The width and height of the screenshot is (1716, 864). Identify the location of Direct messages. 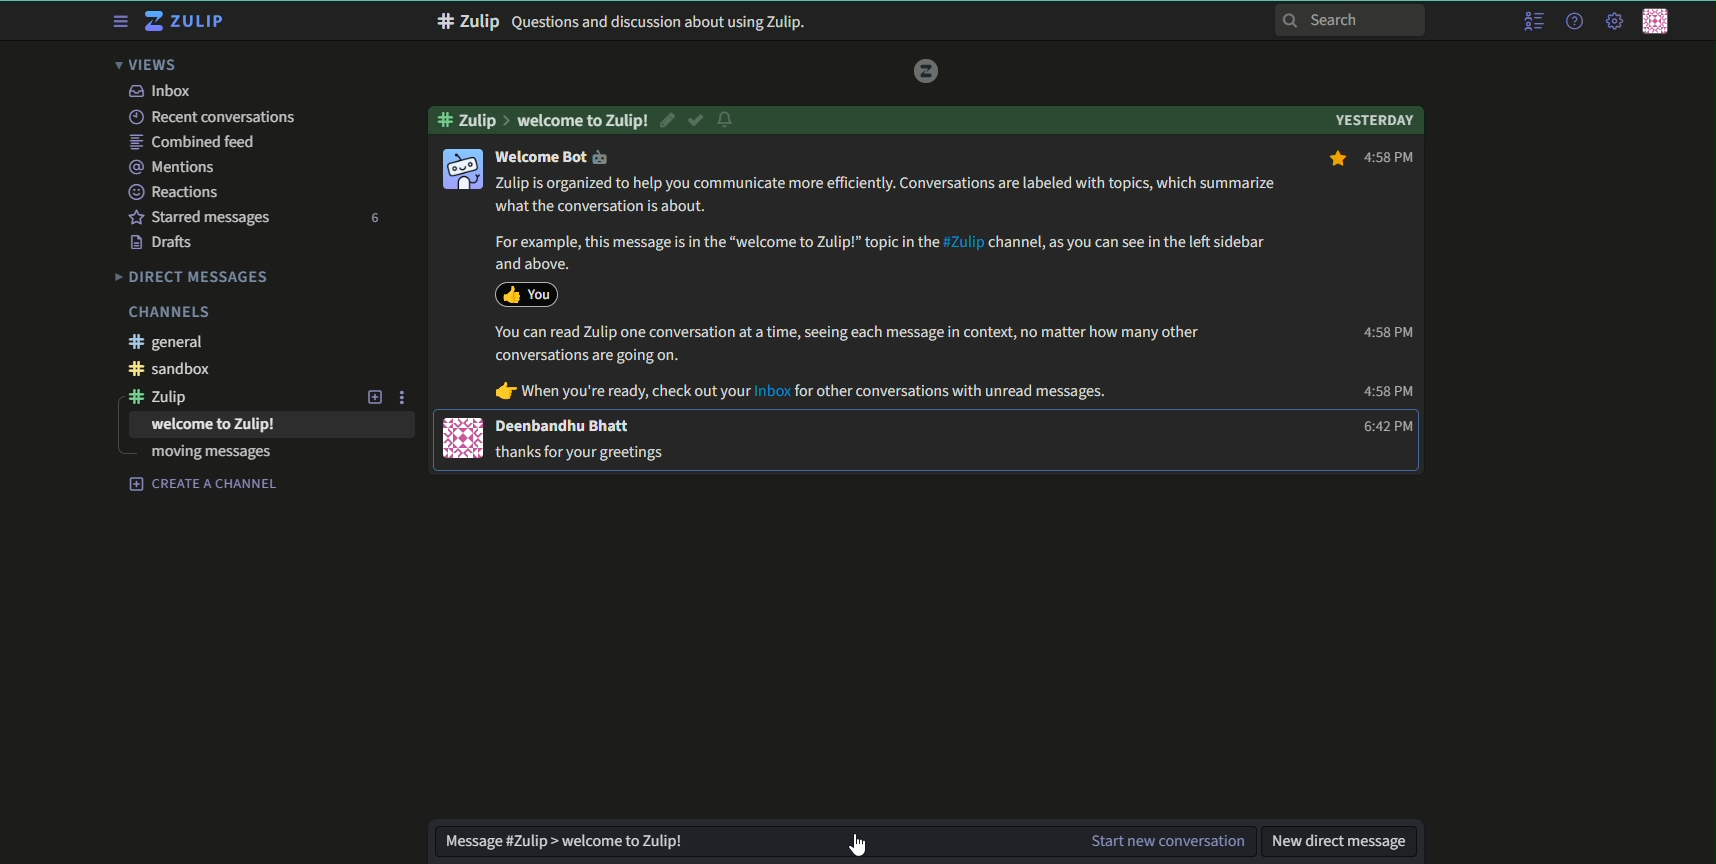
(193, 276).